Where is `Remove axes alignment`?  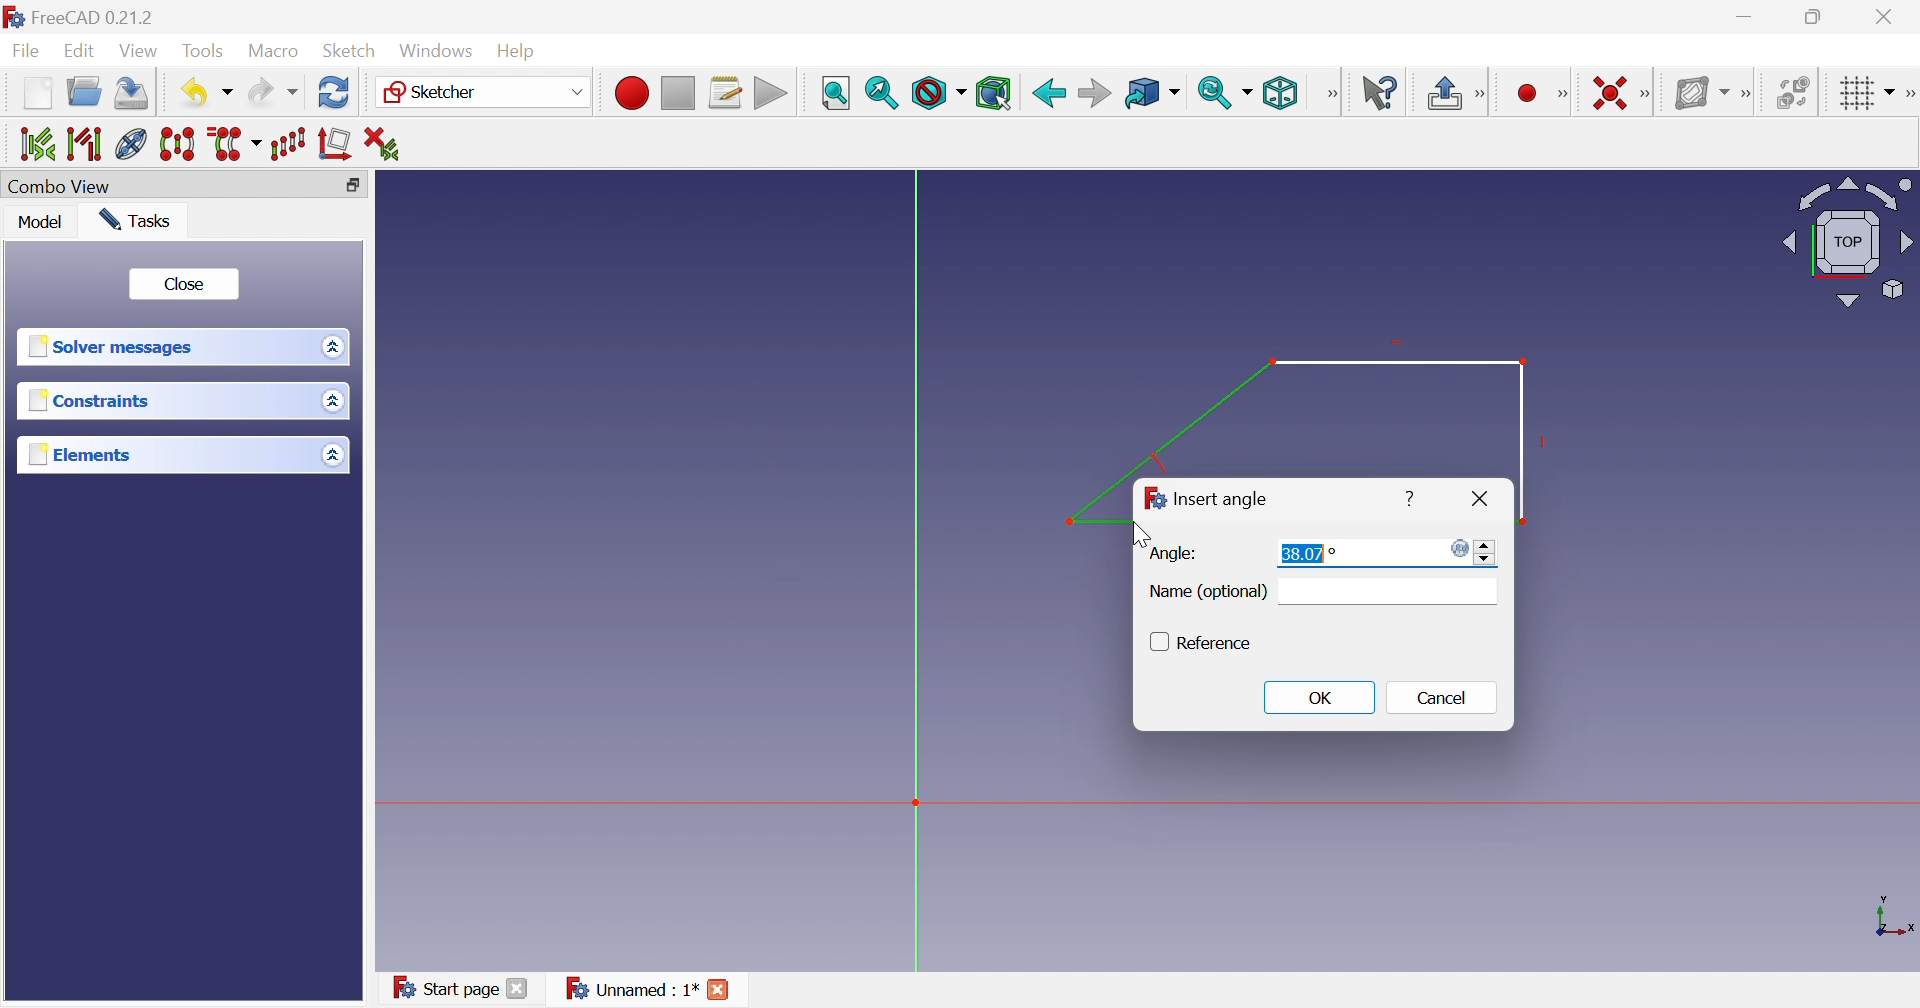
Remove axes alignment is located at coordinates (335, 147).